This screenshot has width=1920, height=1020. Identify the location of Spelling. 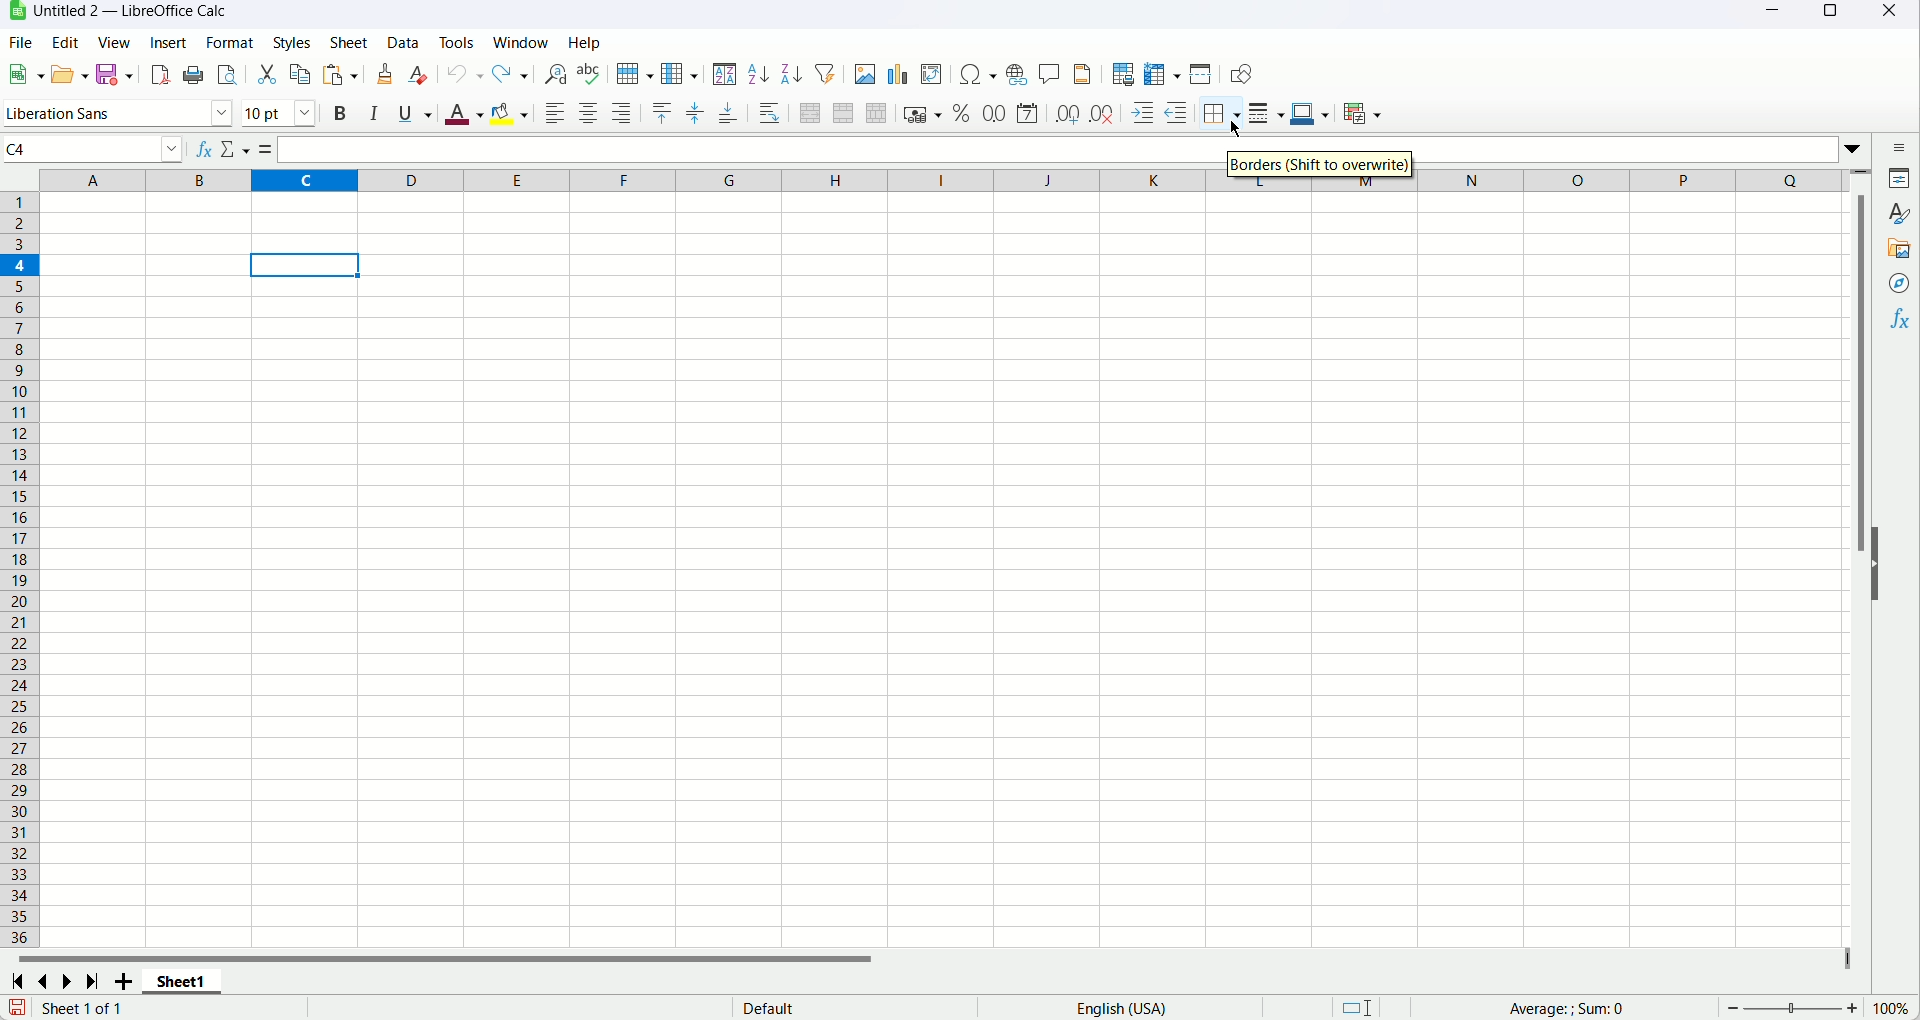
(589, 74).